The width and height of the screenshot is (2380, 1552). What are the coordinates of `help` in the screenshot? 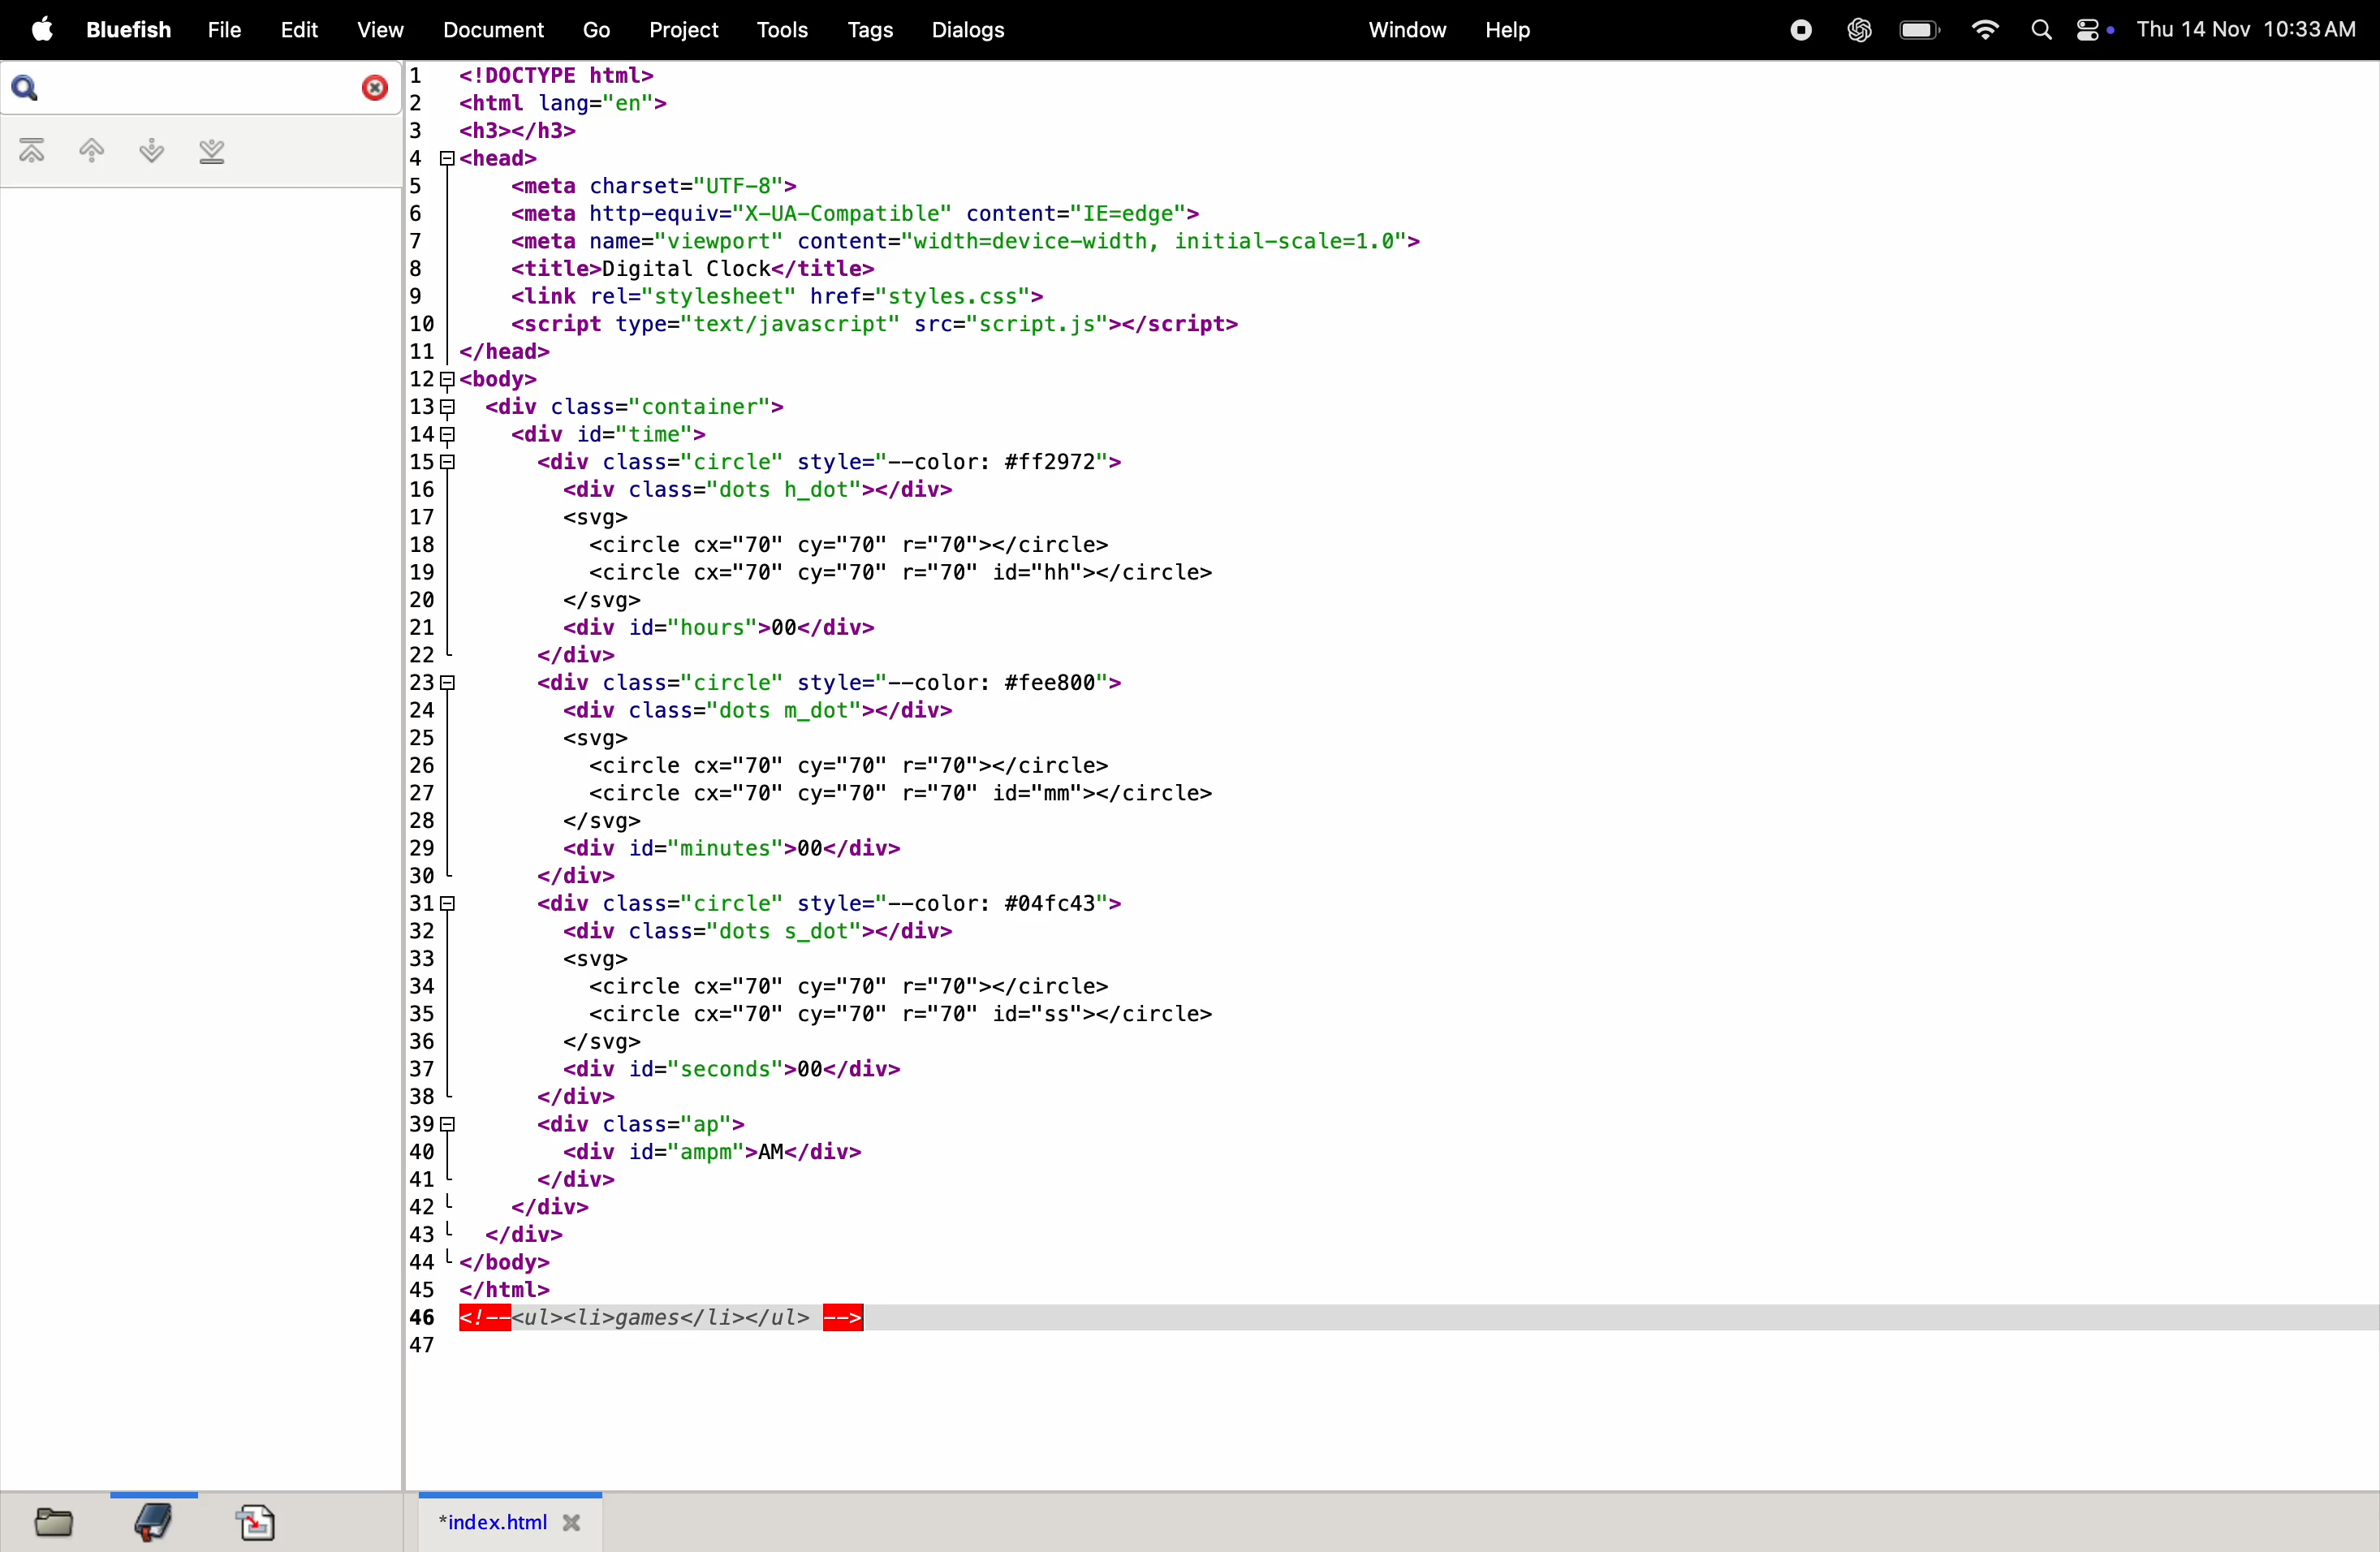 It's located at (1512, 28).